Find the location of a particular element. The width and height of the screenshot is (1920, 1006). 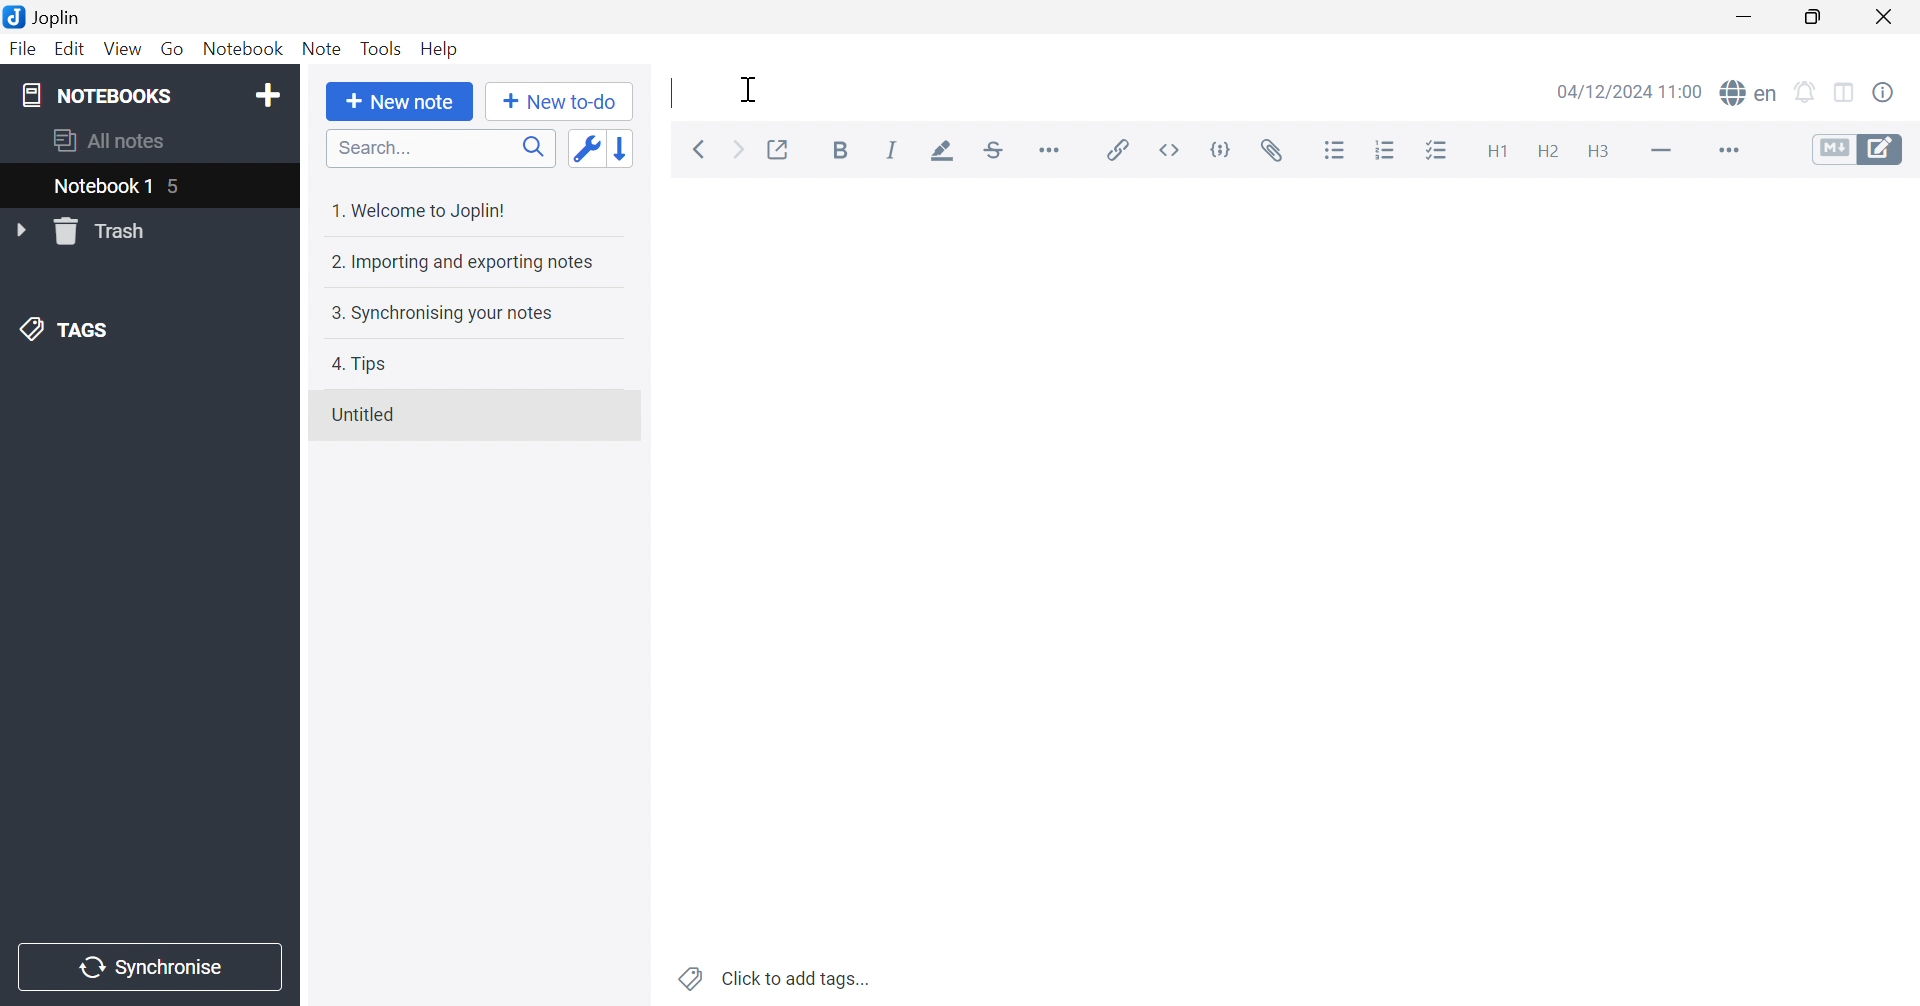

Synchronise is located at coordinates (153, 968).